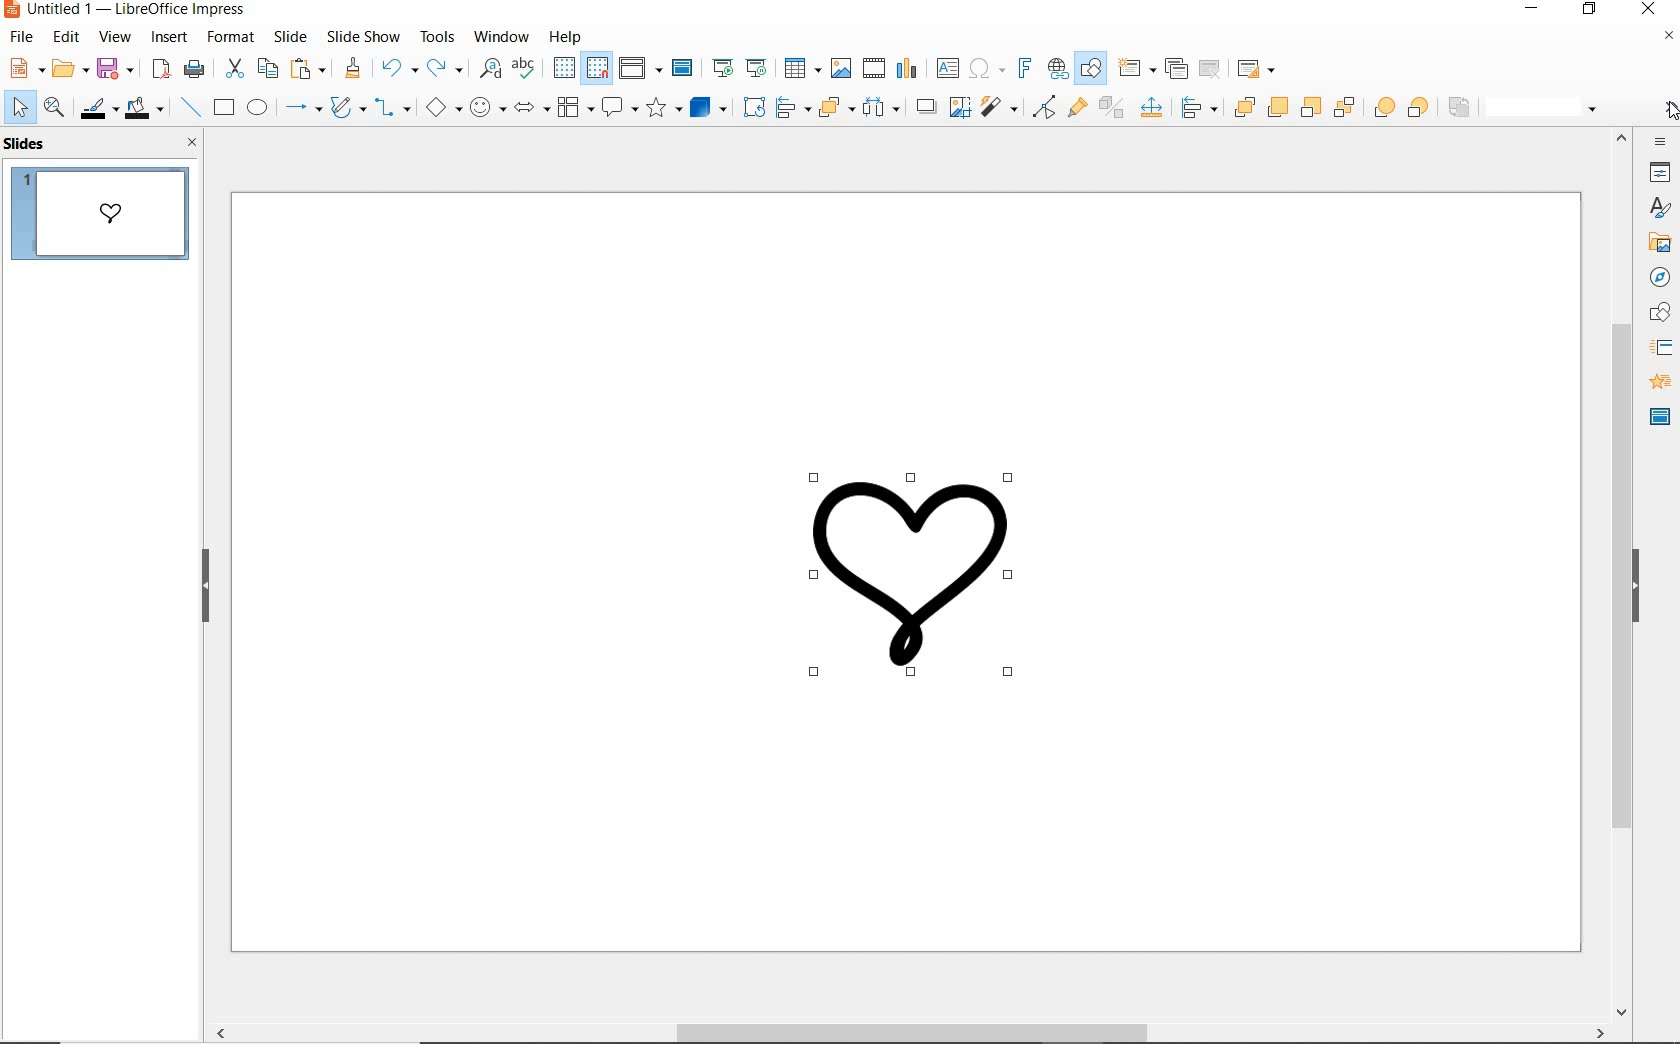 This screenshot has height=1044, width=1680. What do you see at coordinates (1662, 142) in the screenshot?
I see `SIDEBAR SETTINGS` at bounding box center [1662, 142].